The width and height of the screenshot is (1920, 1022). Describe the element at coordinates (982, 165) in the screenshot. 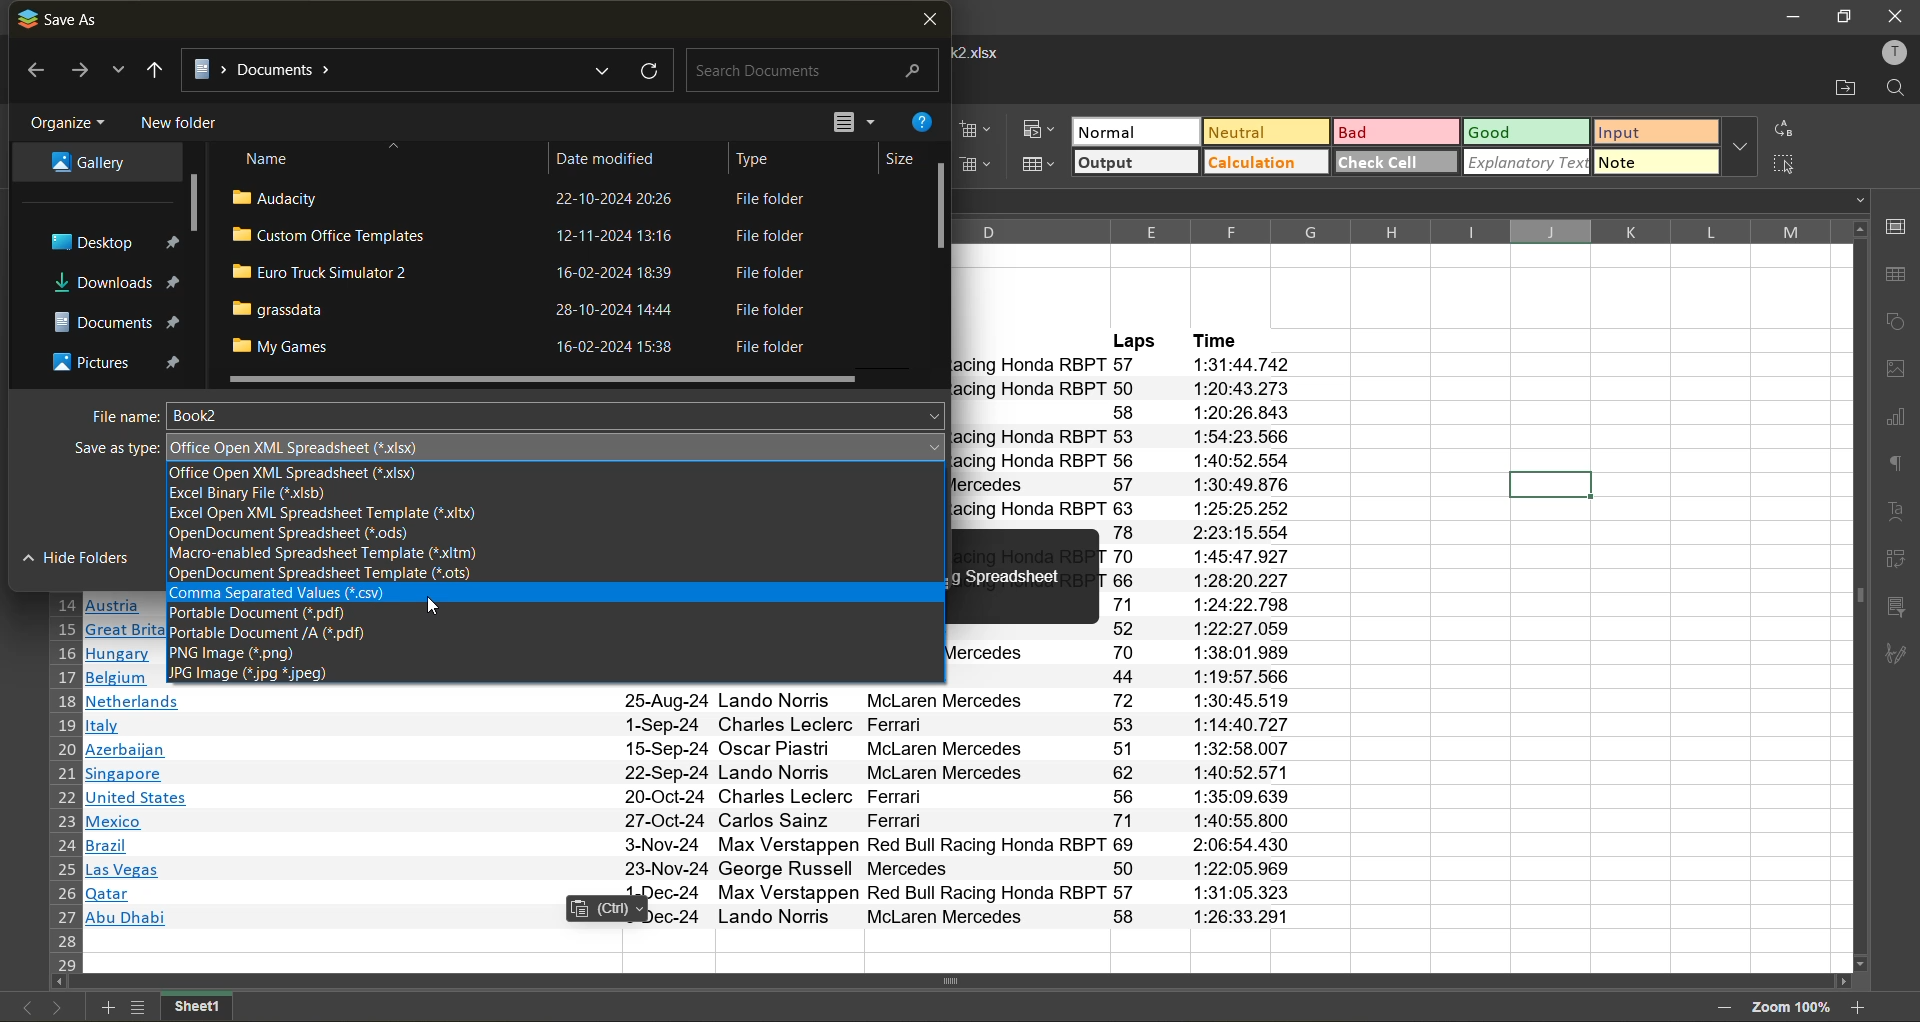

I see `delete cells` at that location.